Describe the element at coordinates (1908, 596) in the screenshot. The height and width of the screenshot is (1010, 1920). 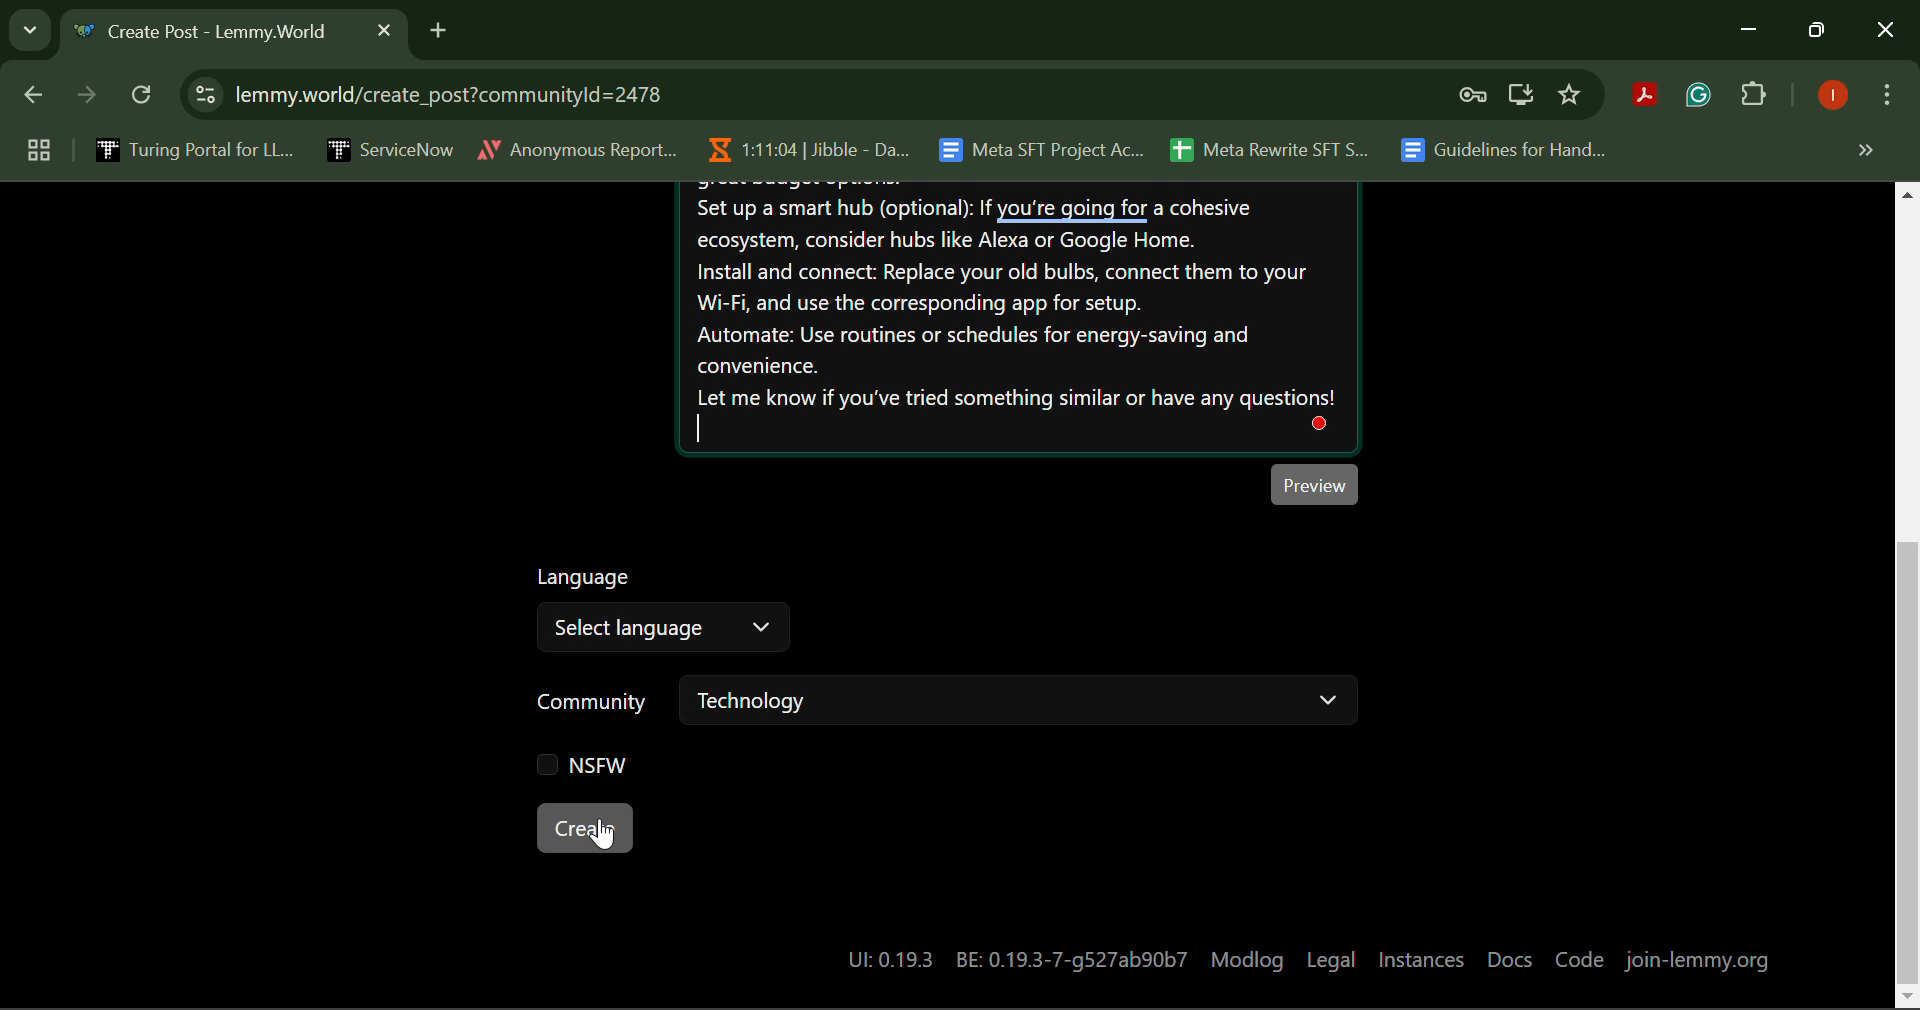
I see `Vertical Scroll Bar` at that location.